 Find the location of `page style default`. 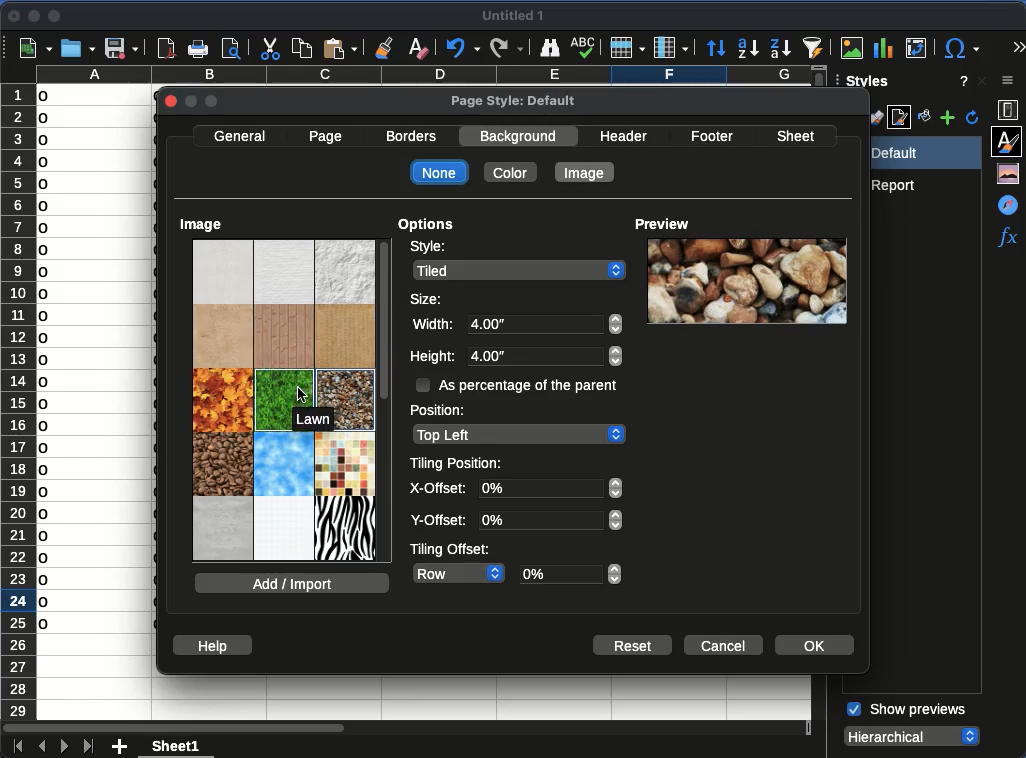

page style default is located at coordinates (514, 102).